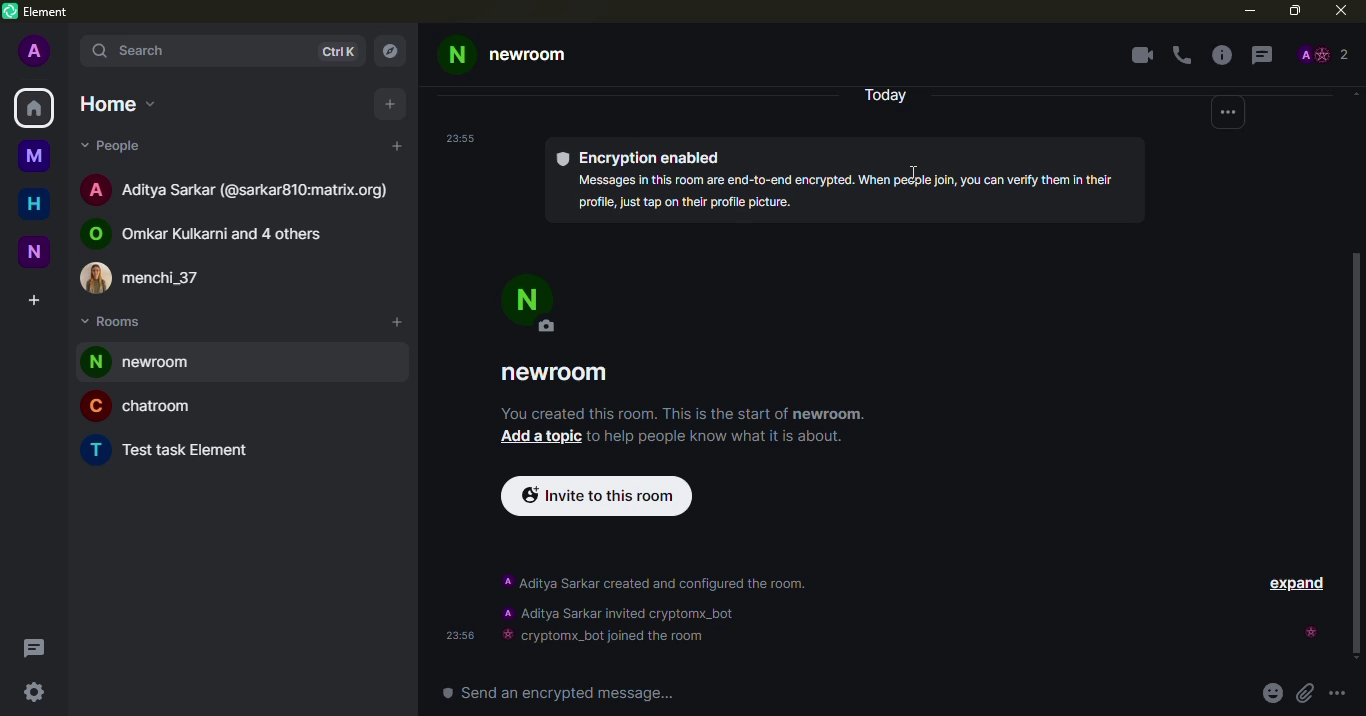  Describe the element at coordinates (661, 583) in the screenshot. I see `Aditya Sarkar created and configured the room.` at that location.